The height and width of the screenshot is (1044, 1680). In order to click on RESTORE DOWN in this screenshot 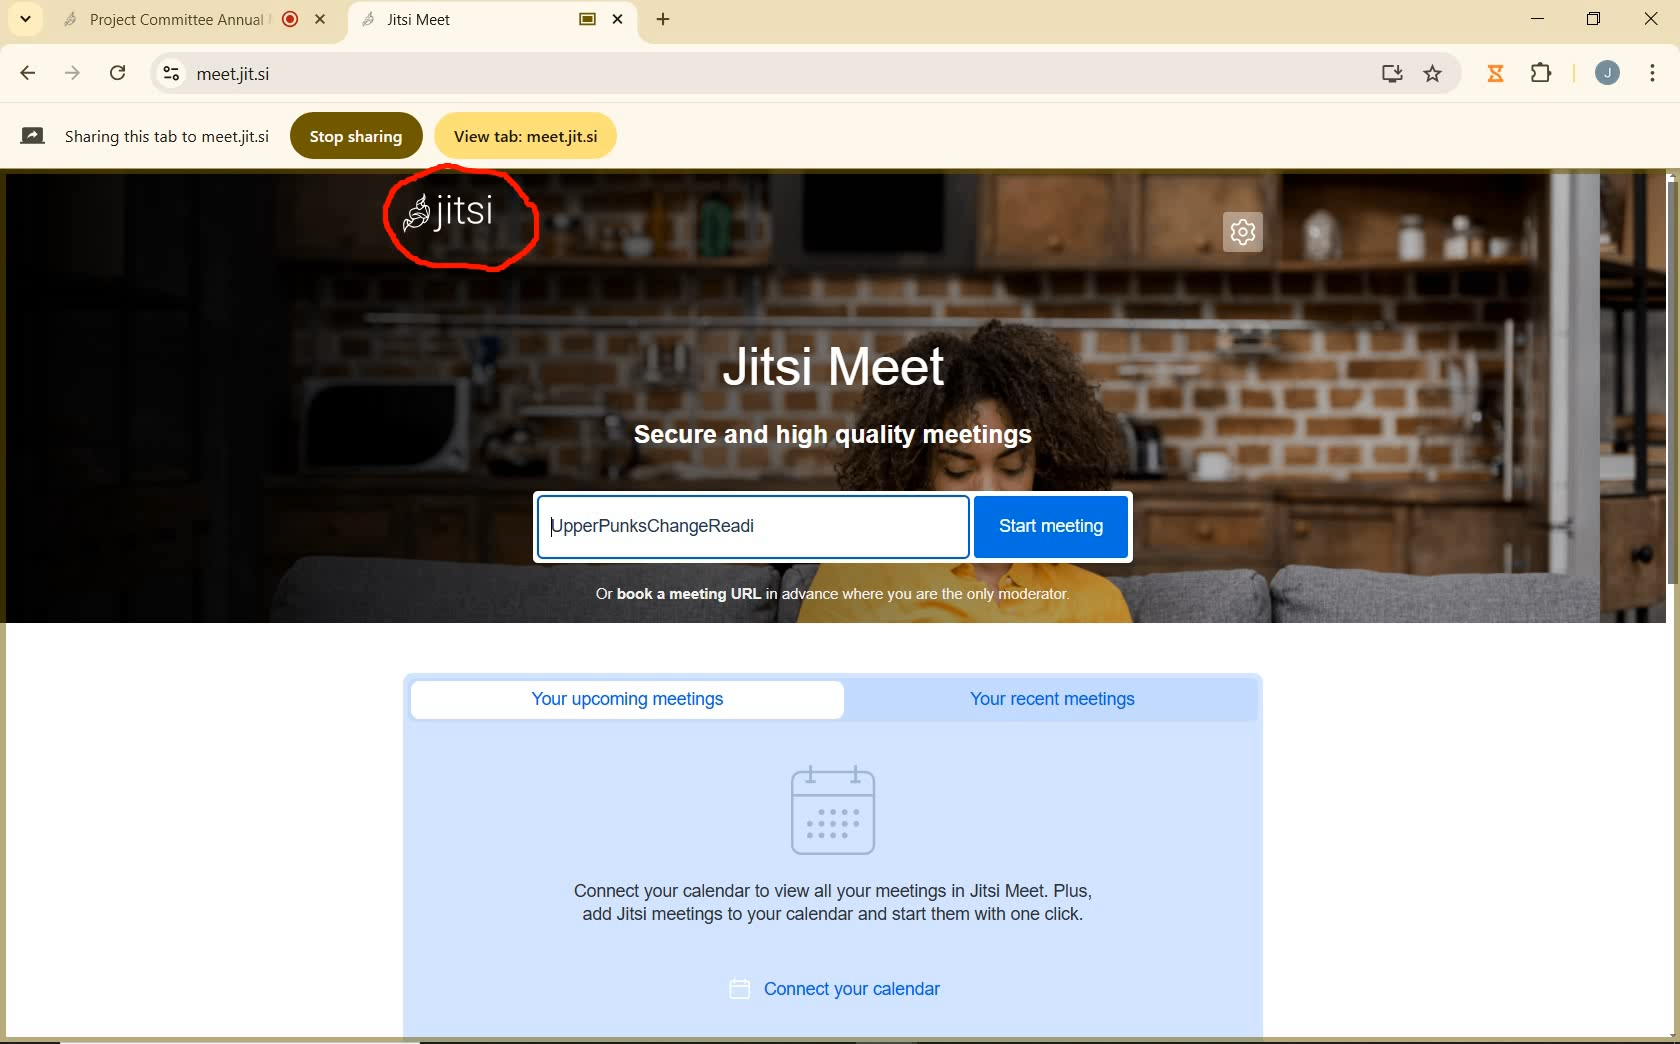, I will do `click(1594, 19)`.